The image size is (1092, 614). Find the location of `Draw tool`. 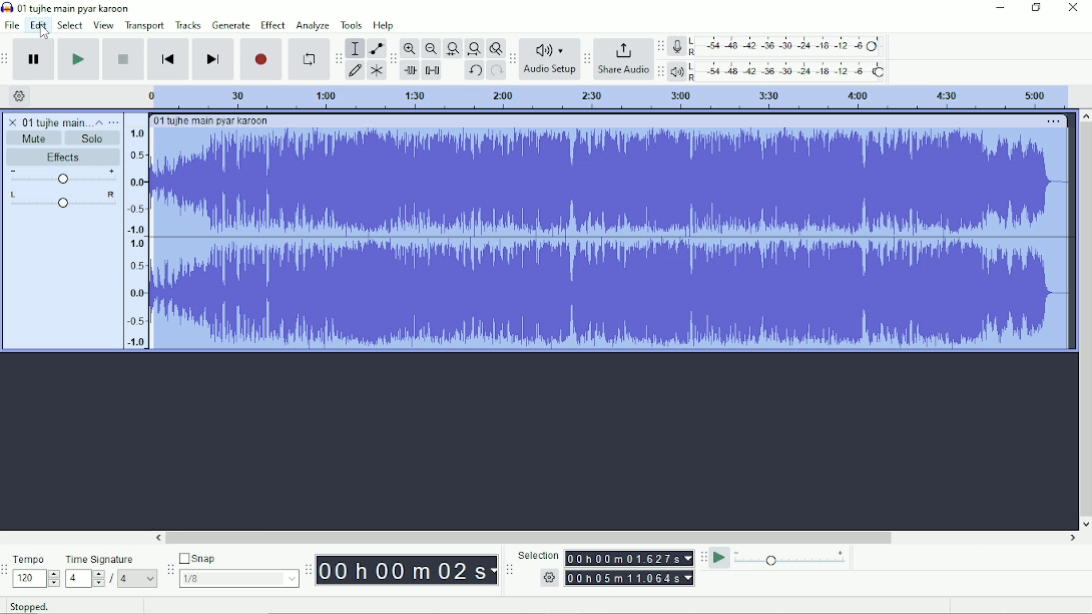

Draw tool is located at coordinates (355, 72).